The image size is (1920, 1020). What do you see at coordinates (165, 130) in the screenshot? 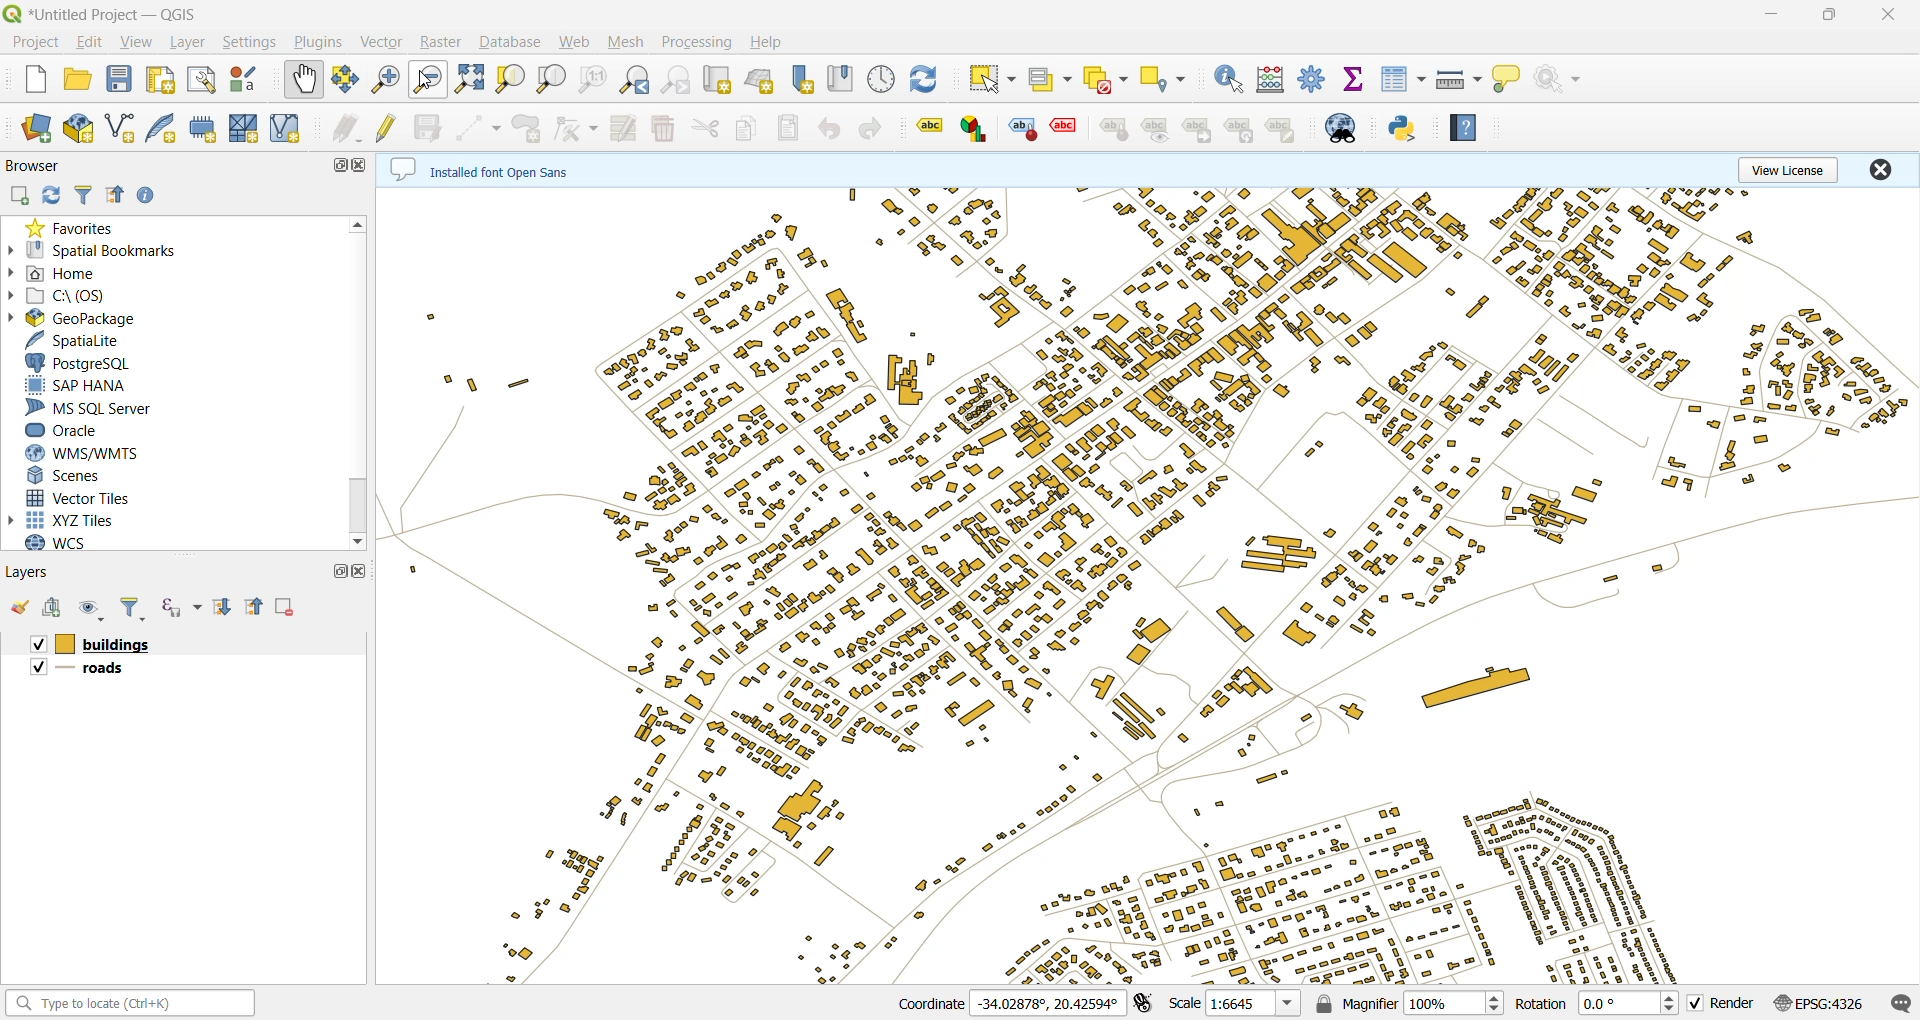
I see `new spatialite layer` at bounding box center [165, 130].